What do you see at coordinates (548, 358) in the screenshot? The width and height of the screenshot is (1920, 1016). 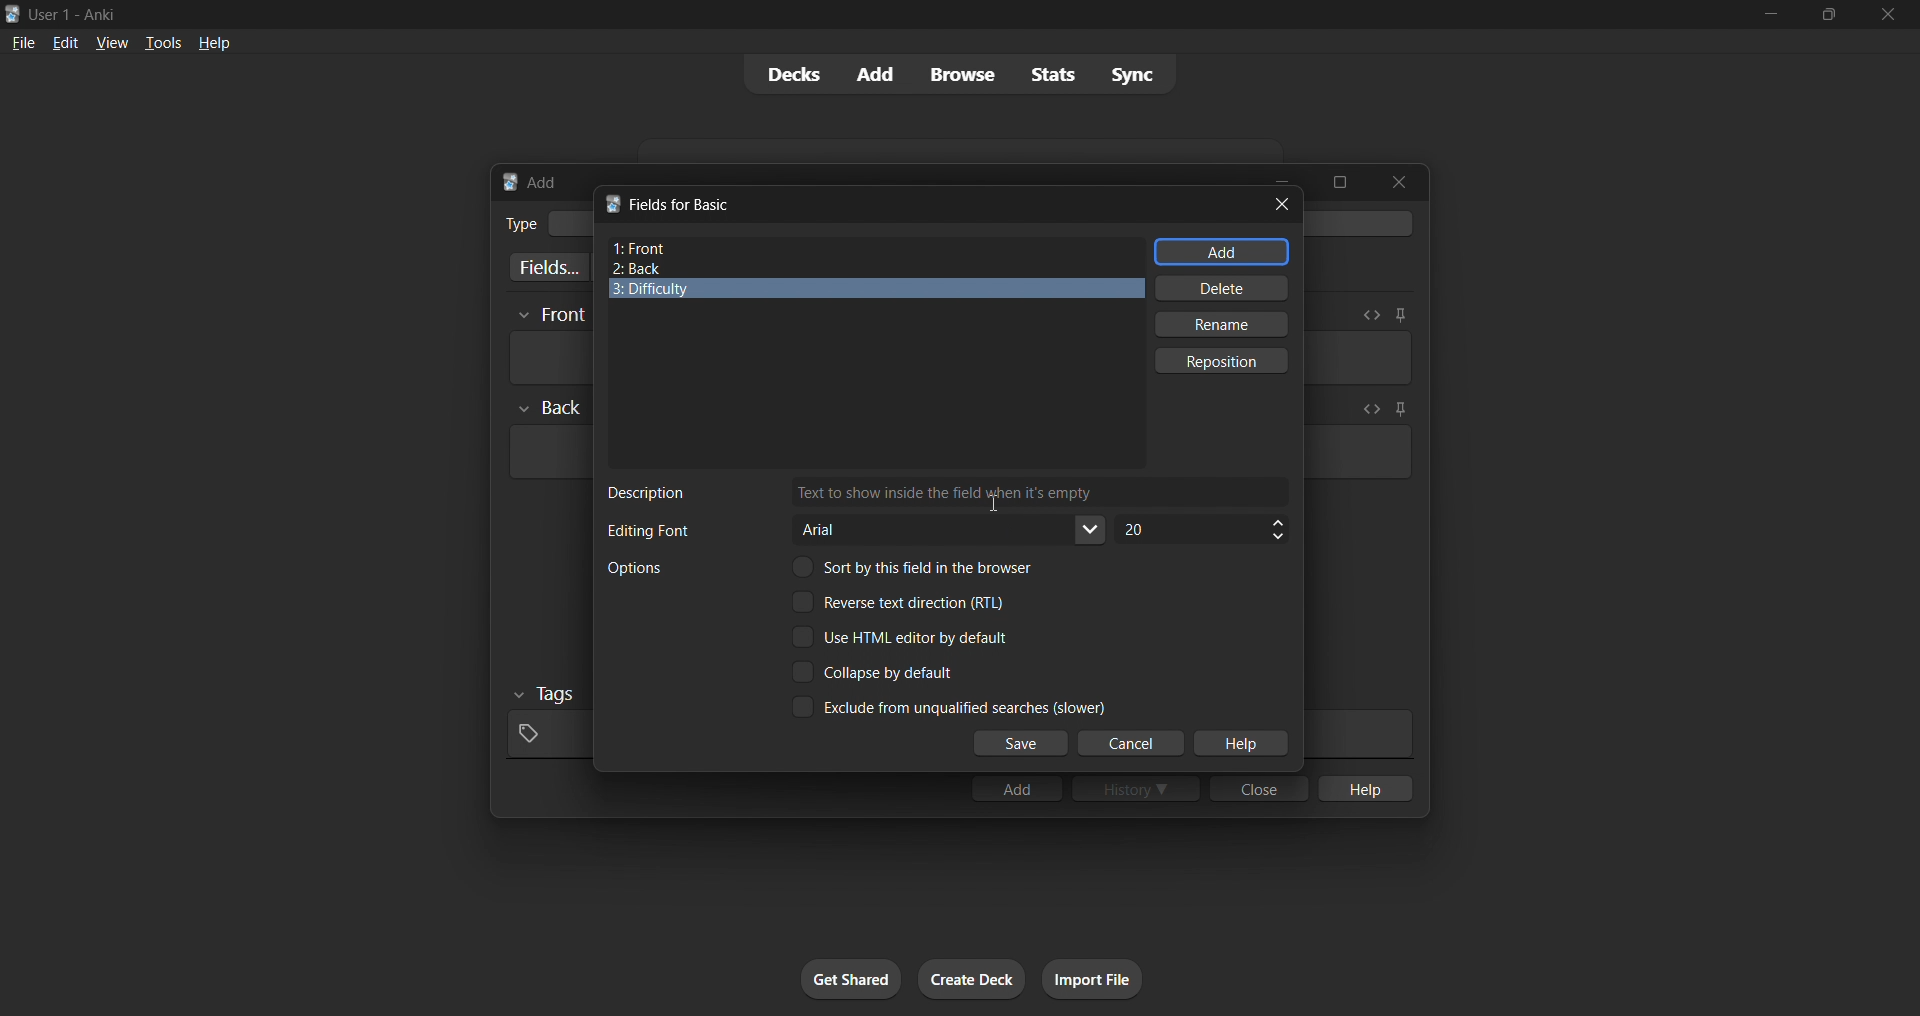 I see `card front input` at bounding box center [548, 358].